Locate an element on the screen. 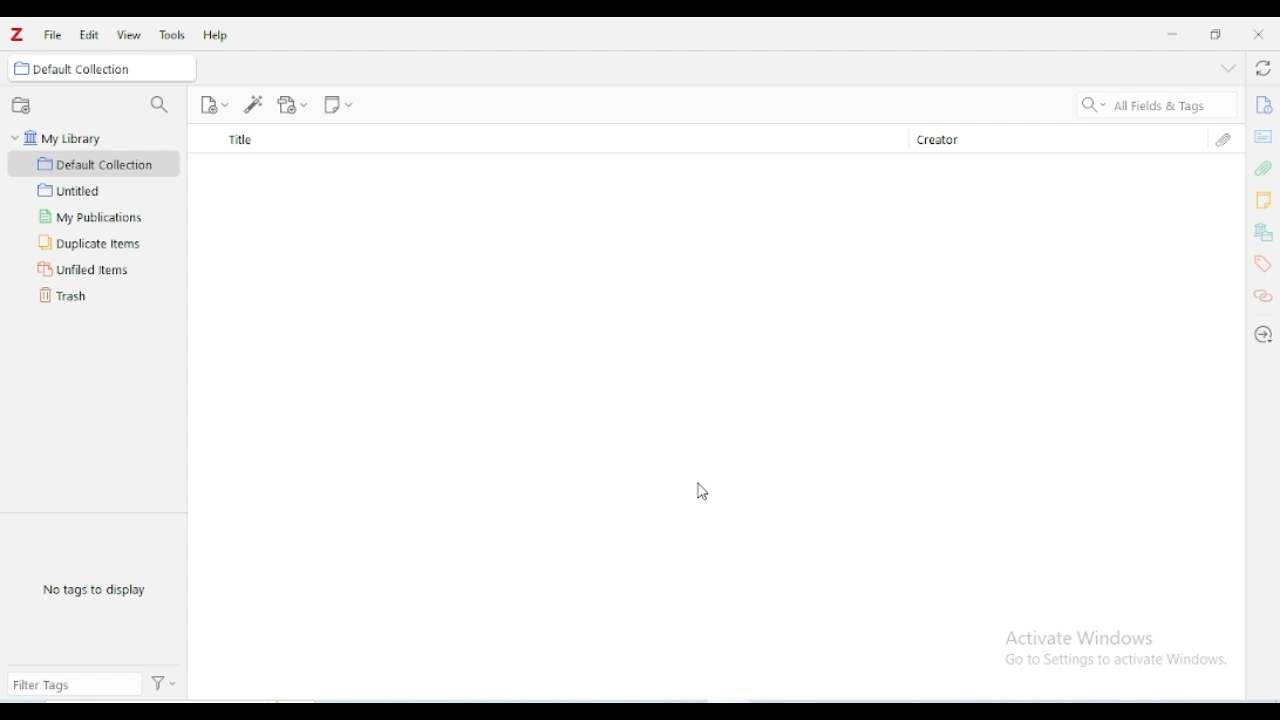 The height and width of the screenshot is (720, 1280). new collection is located at coordinates (20, 103).